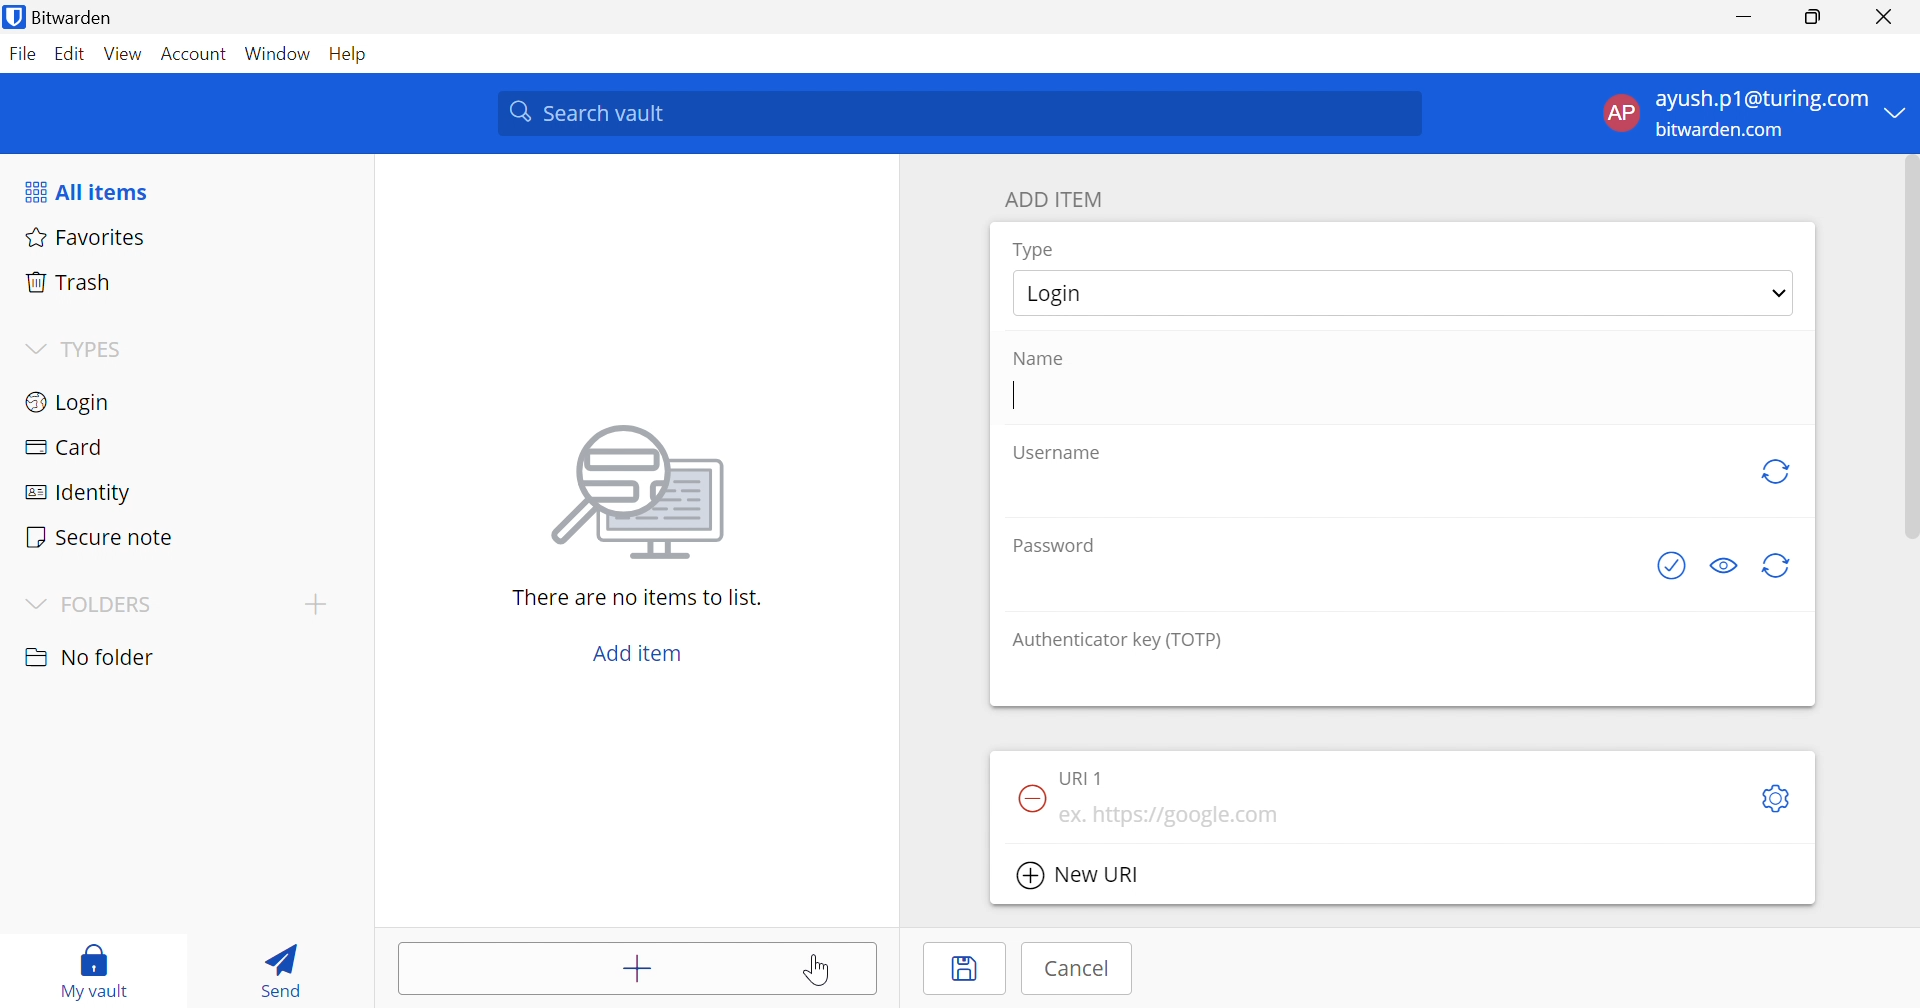 The height and width of the screenshot is (1008, 1920). Describe the element at coordinates (639, 496) in the screenshot. I see `image` at that location.